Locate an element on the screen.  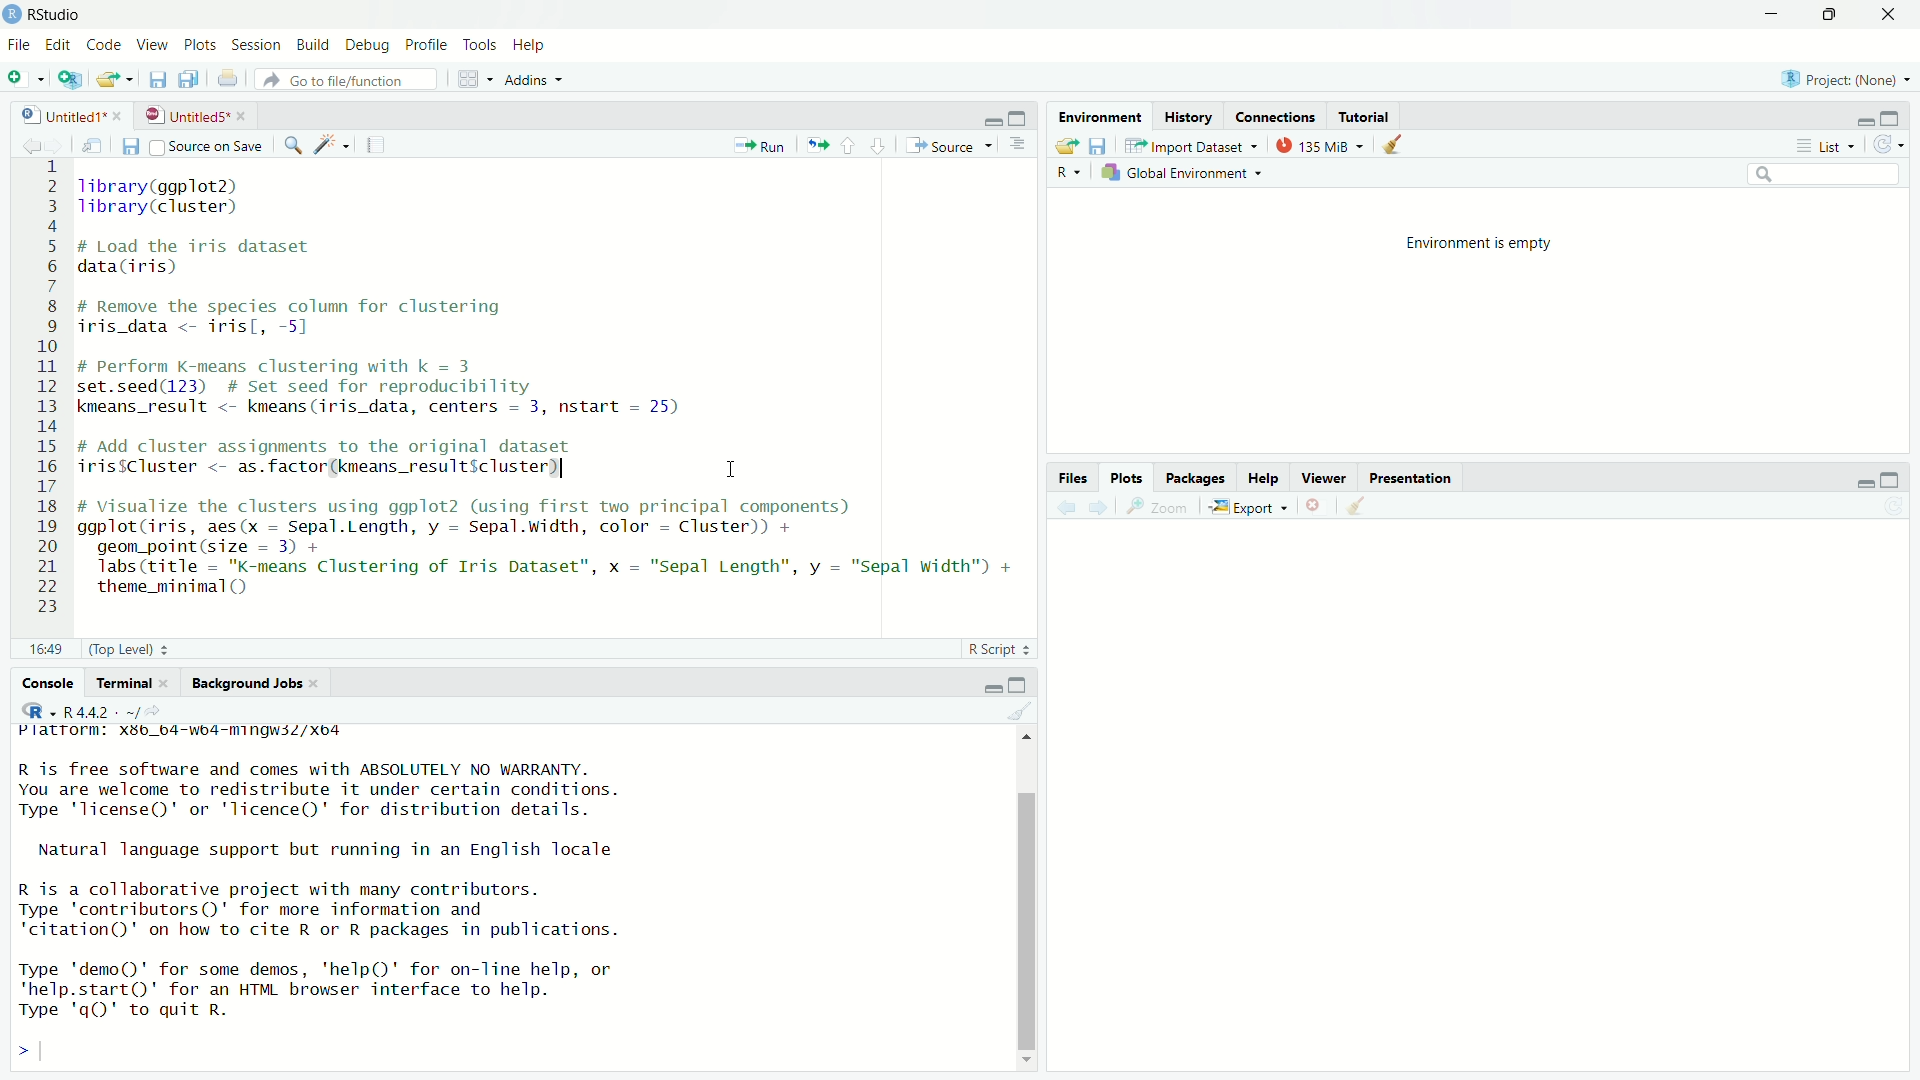
select language is located at coordinates (1071, 173).